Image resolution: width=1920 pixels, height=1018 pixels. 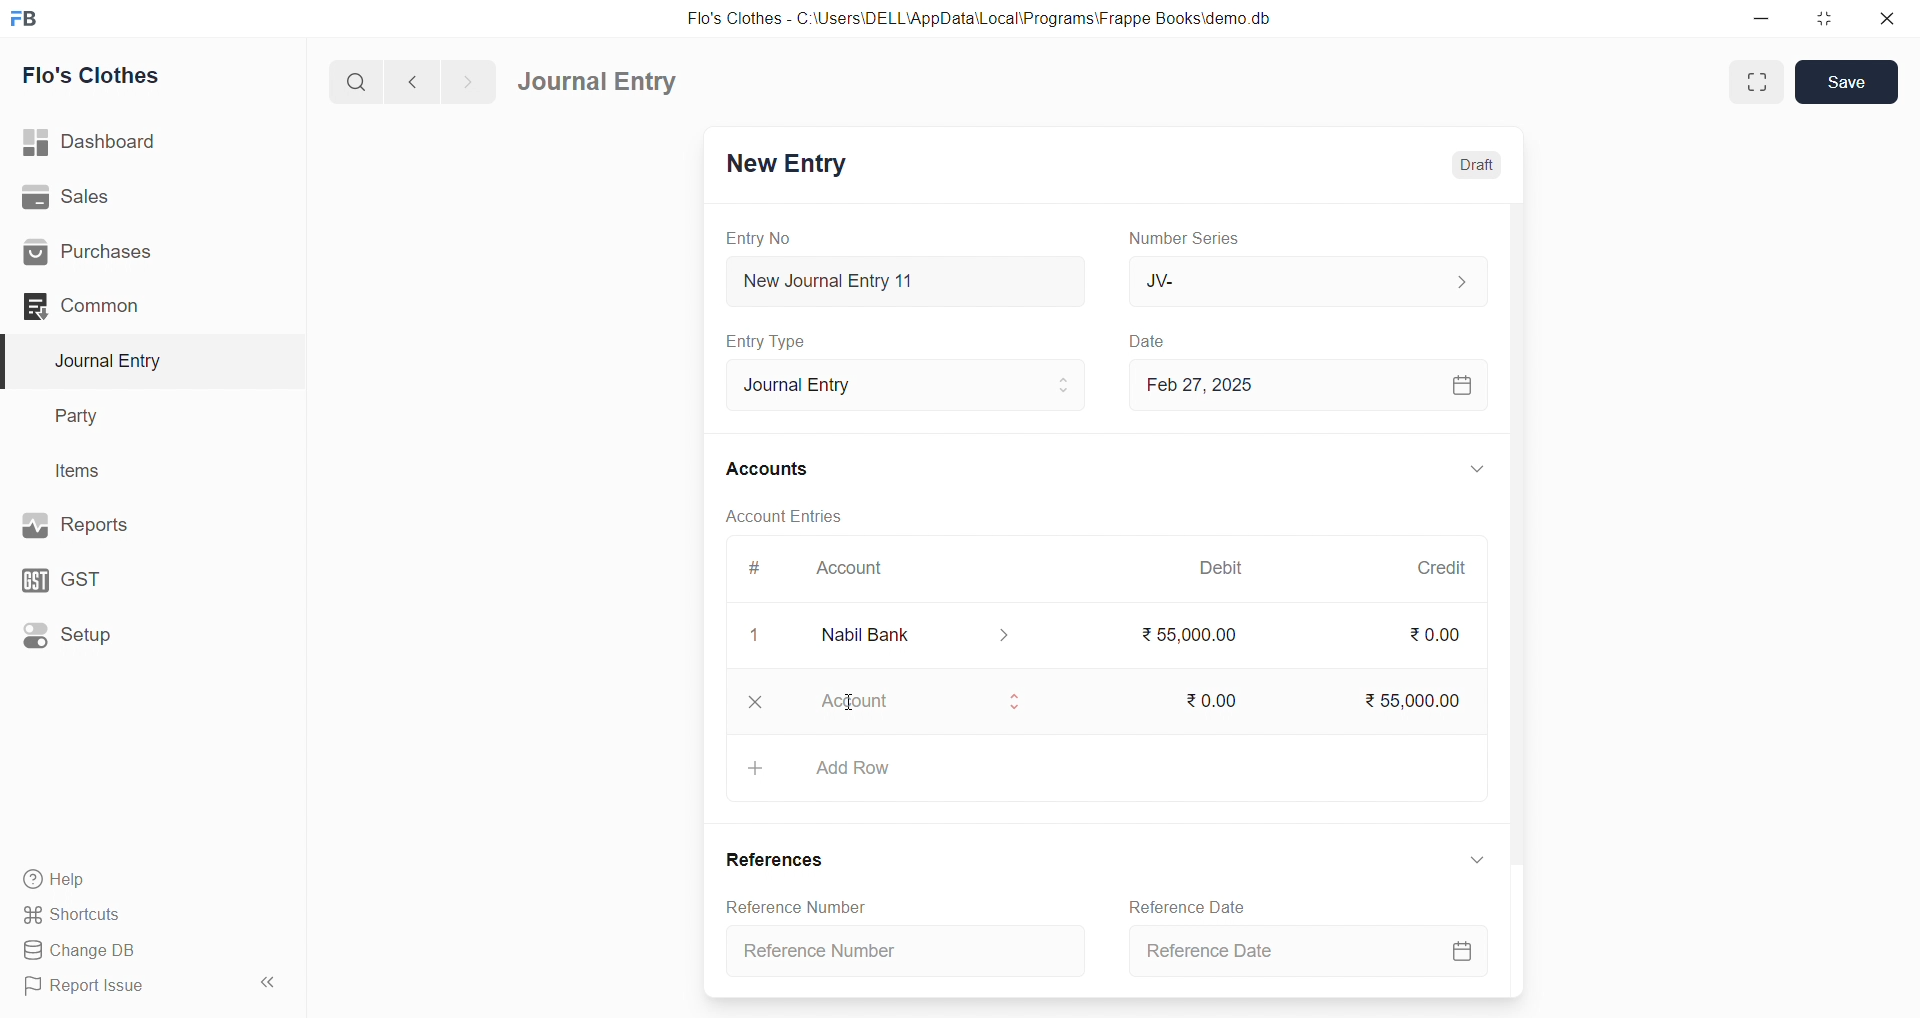 I want to click on Draft, so click(x=1478, y=164).